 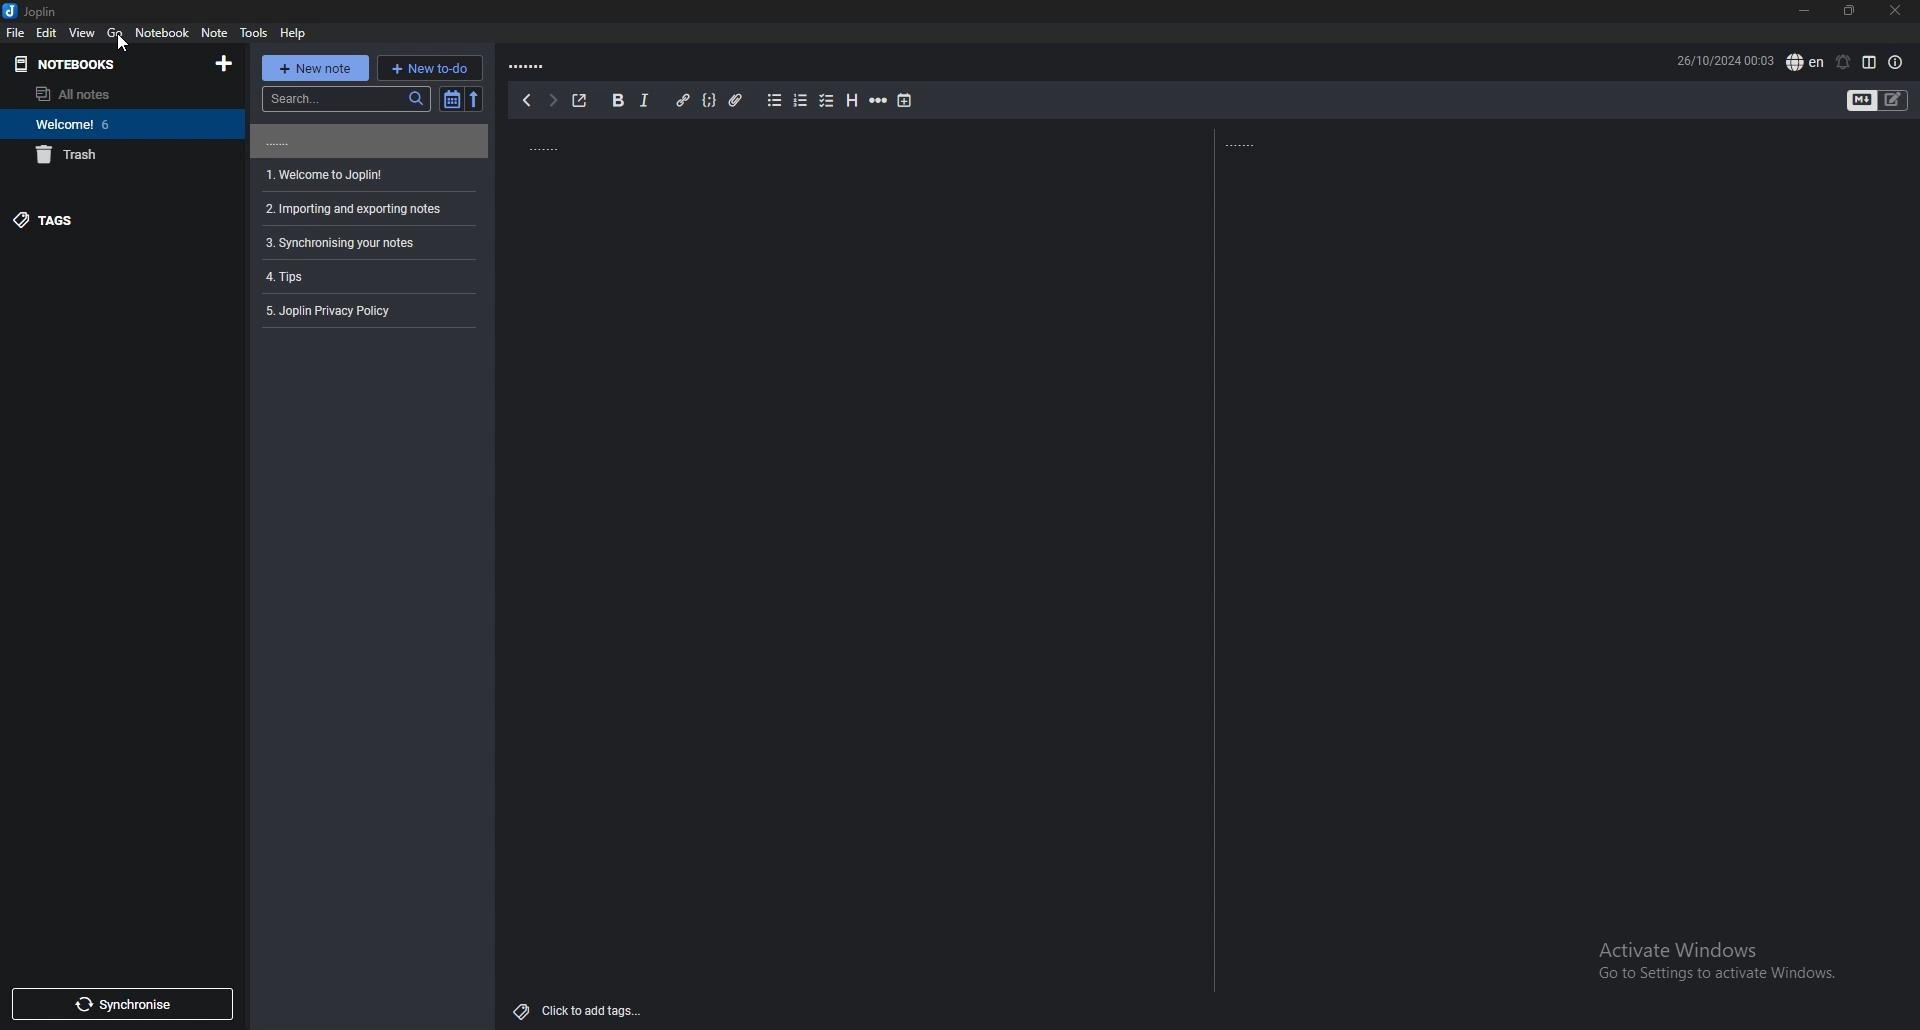 What do you see at coordinates (96, 64) in the screenshot?
I see `notebooks` at bounding box center [96, 64].